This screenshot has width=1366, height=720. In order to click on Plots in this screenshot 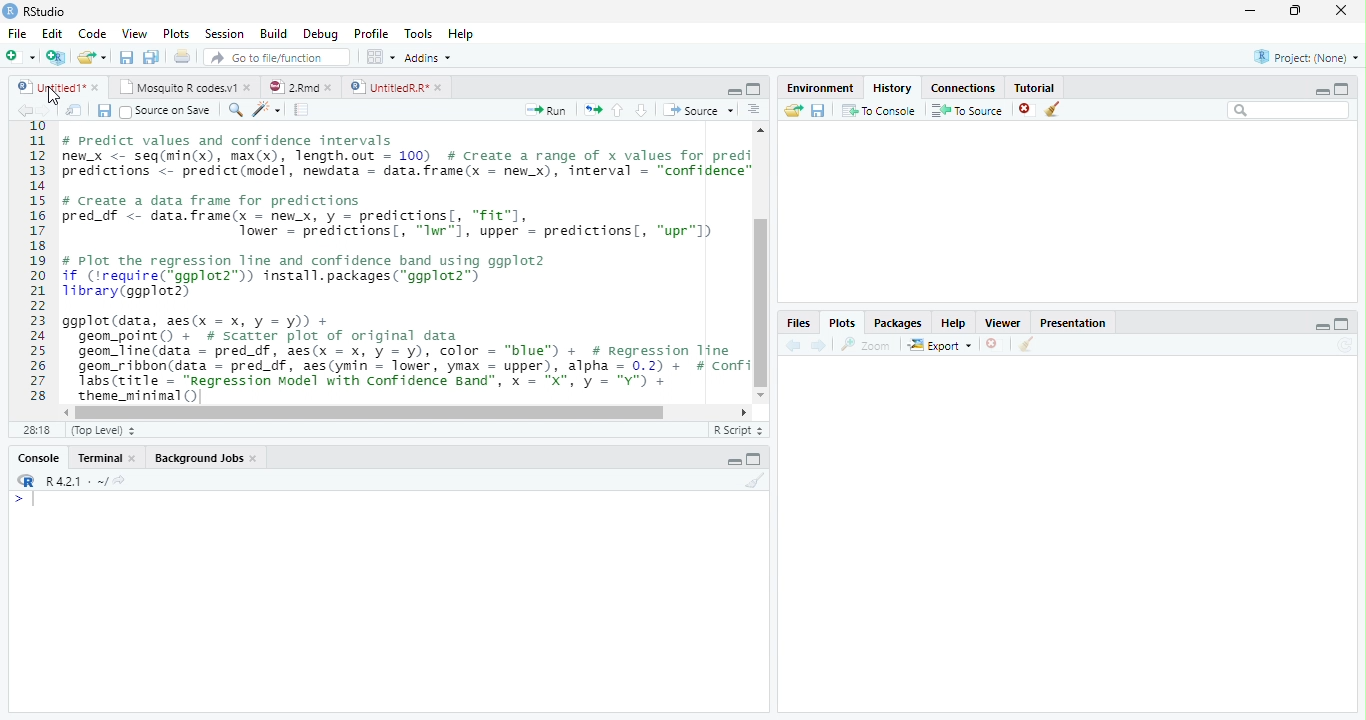, I will do `click(844, 322)`.